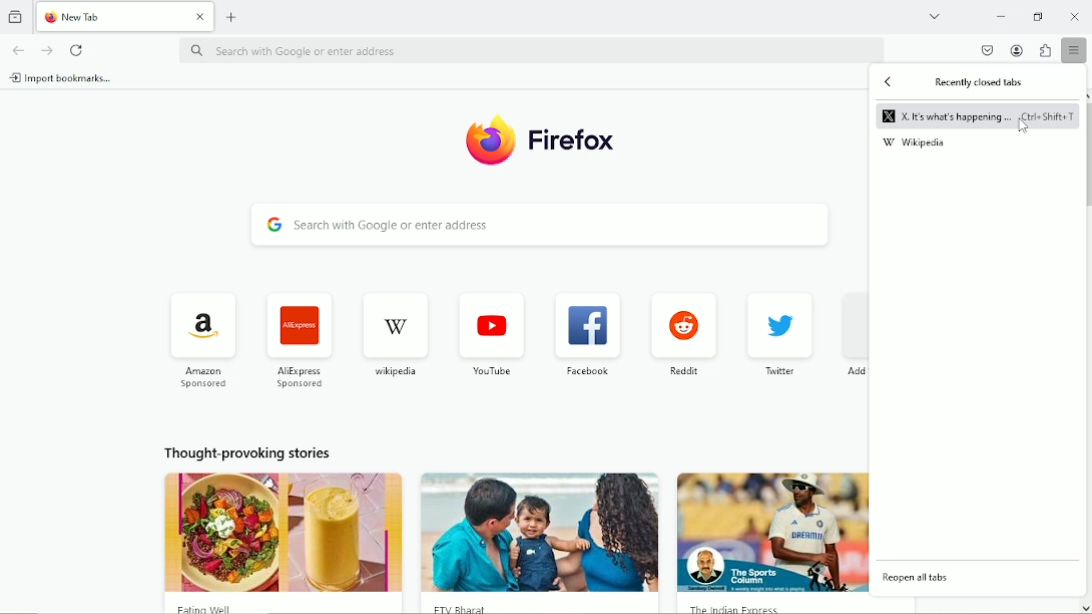 This screenshot has width=1092, height=614. Describe the element at coordinates (916, 576) in the screenshot. I see `reopen all tabs` at that location.